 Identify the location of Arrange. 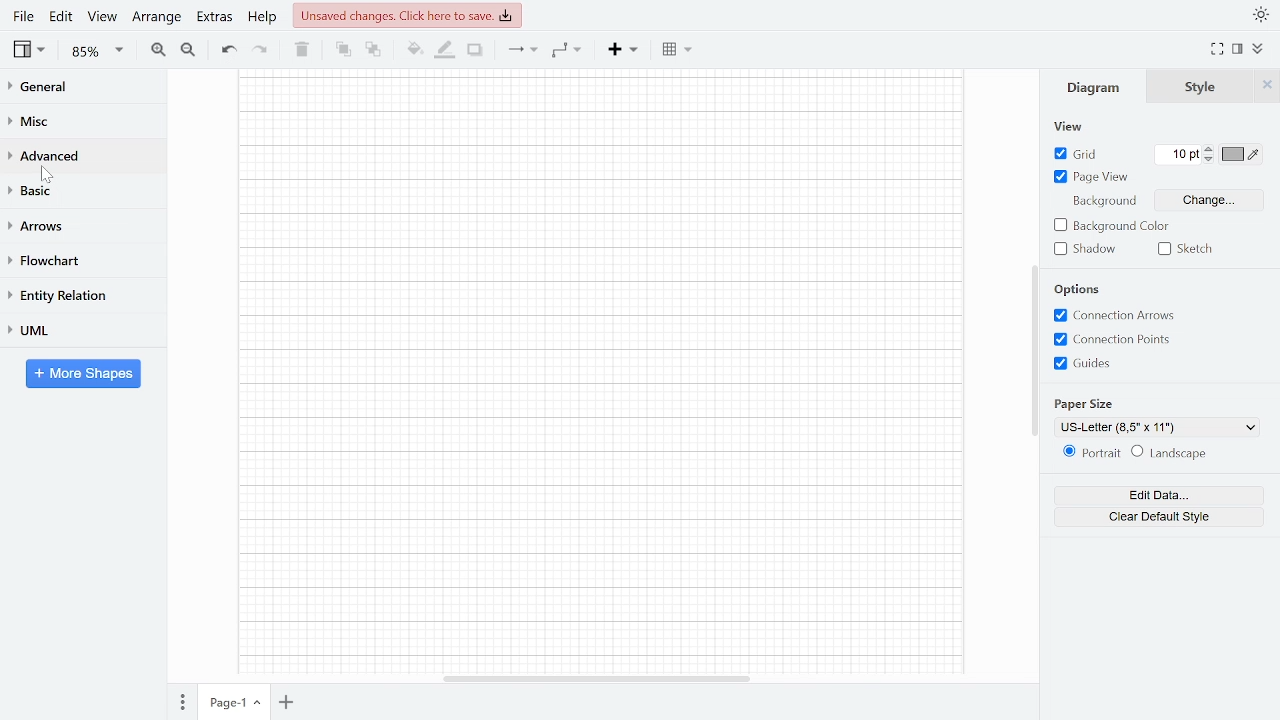
(155, 19).